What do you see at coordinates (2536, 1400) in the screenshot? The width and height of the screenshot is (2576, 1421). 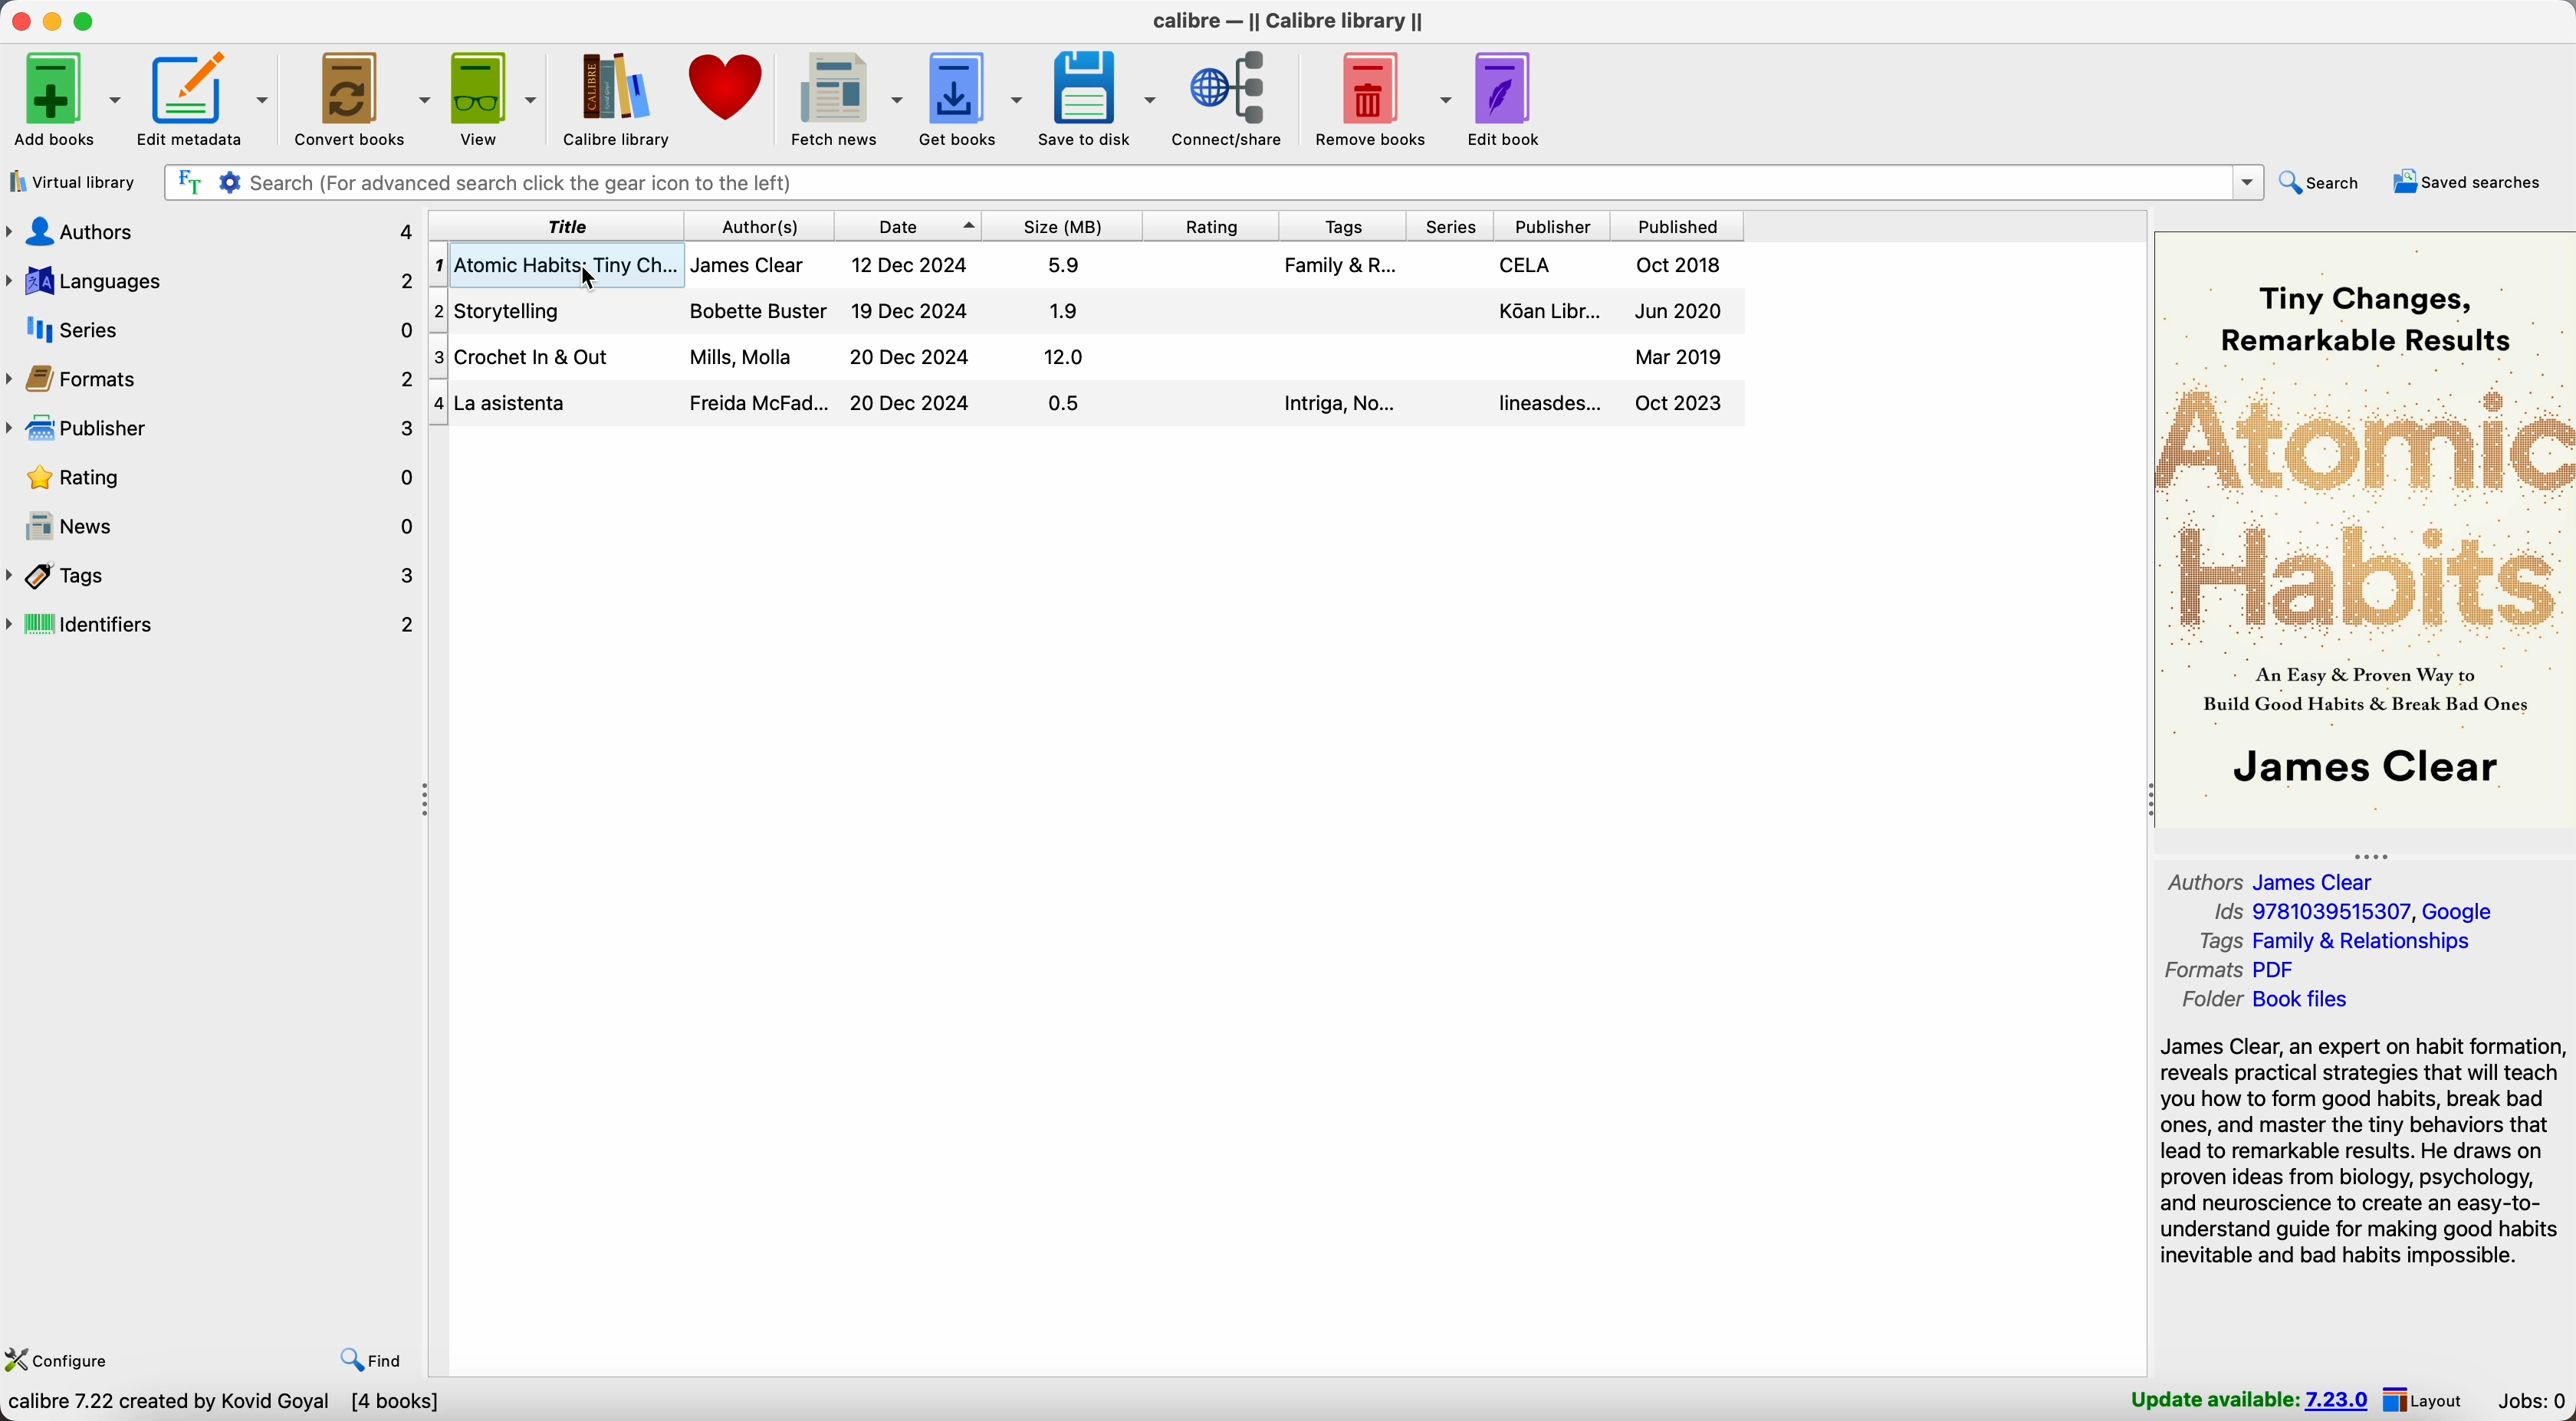 I see `Jobs: 0` at bounding box center [2536, 1400].